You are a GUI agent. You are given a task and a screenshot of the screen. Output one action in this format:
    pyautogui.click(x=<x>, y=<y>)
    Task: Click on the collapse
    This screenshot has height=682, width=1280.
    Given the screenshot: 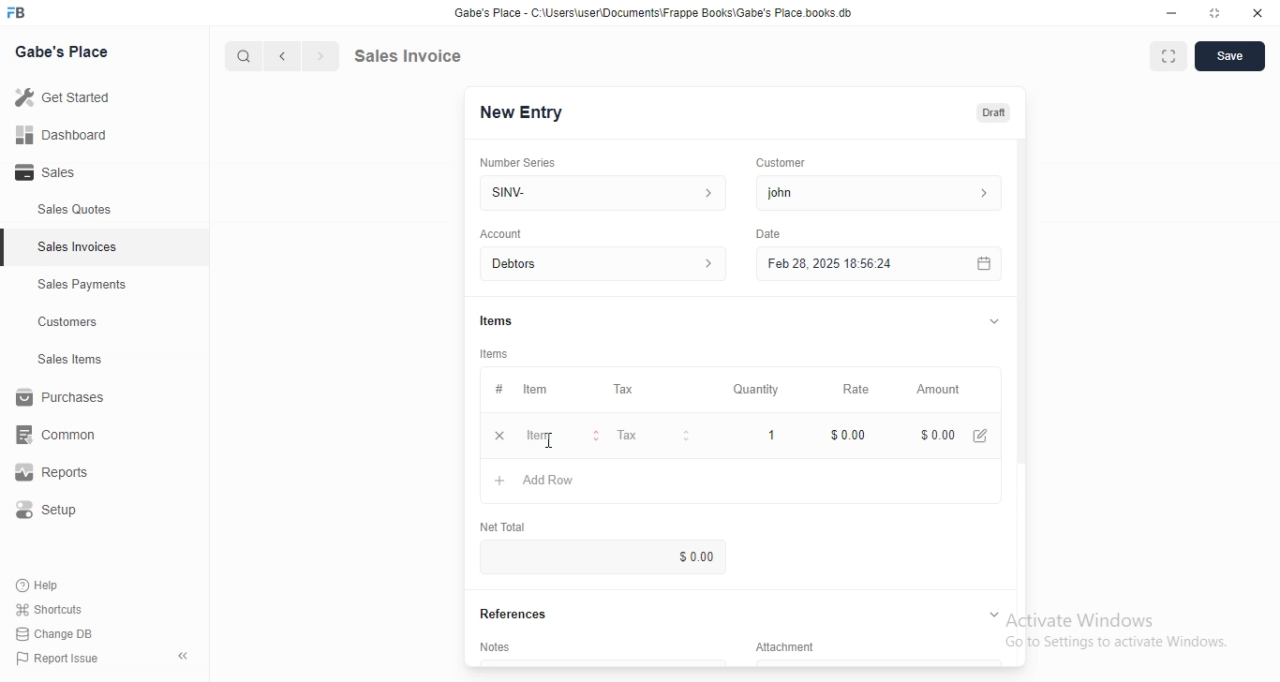 What is the action you would take?
    pyautogui.click(x=185, y=656)
    